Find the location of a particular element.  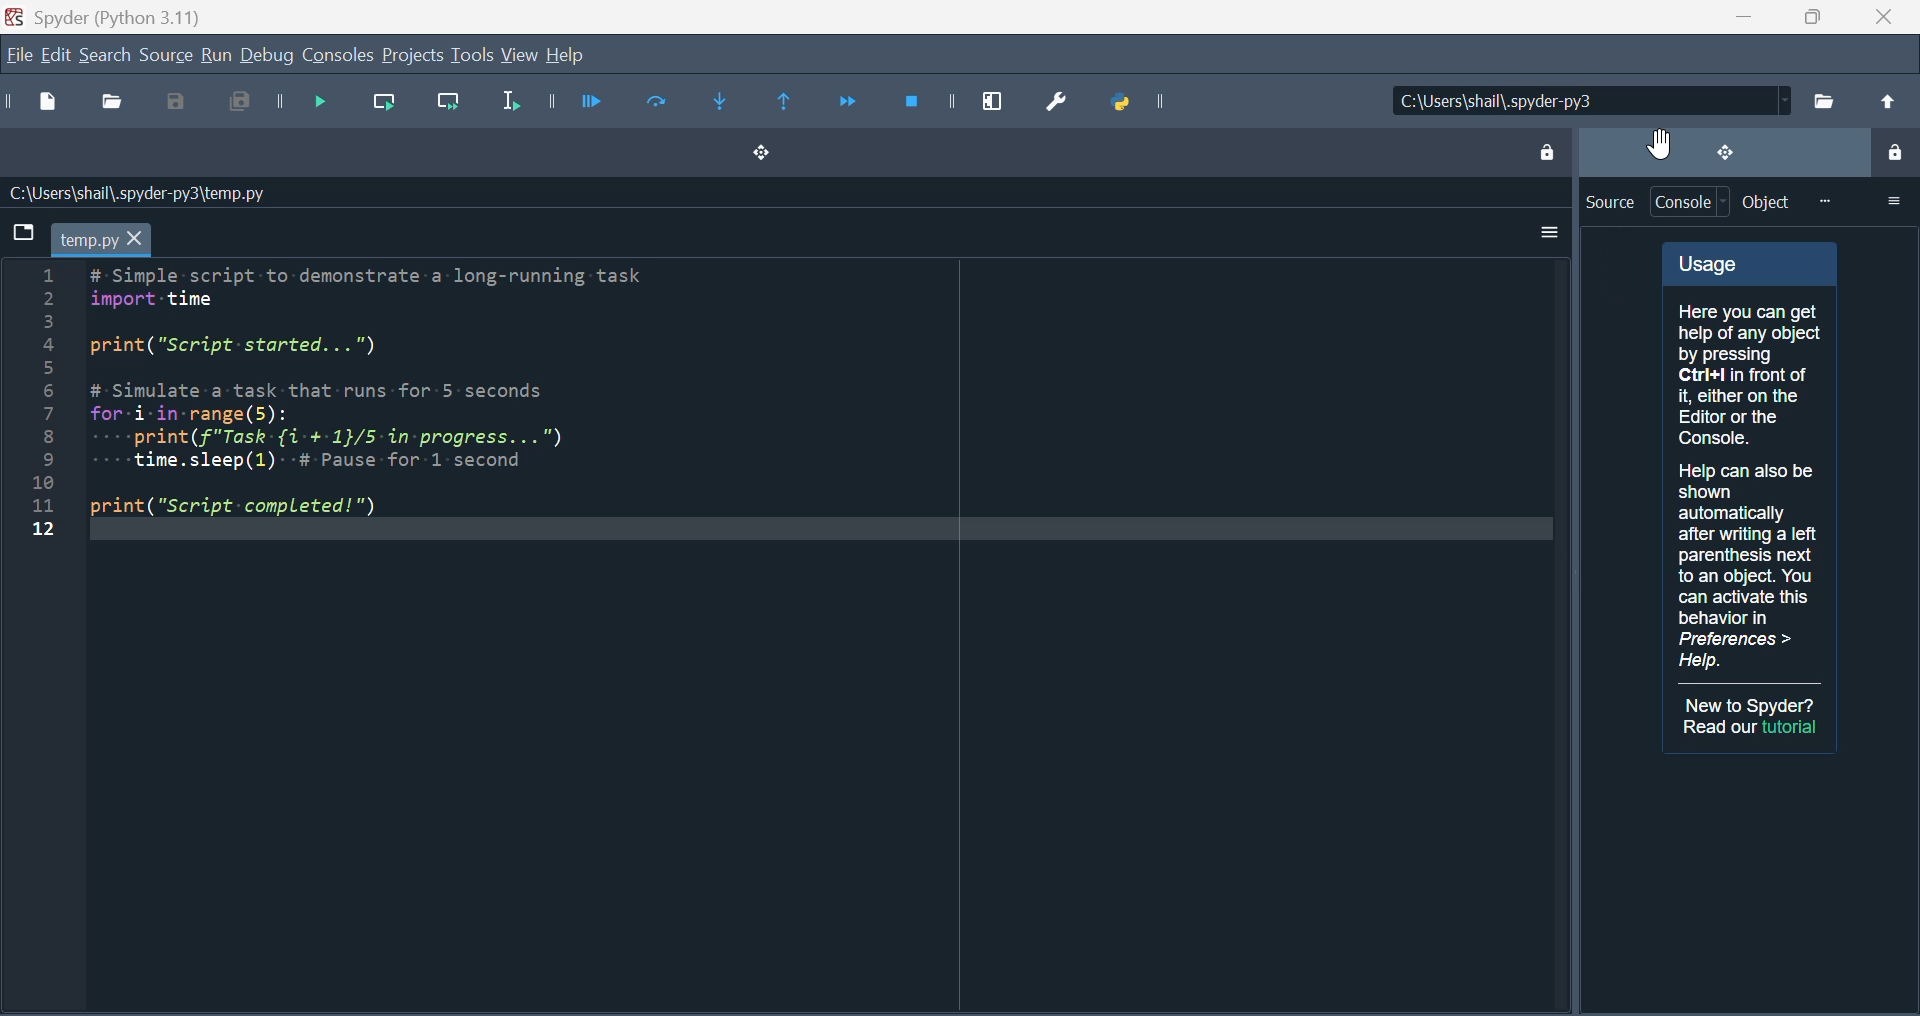

Console is located at coordinates (1692, 202).